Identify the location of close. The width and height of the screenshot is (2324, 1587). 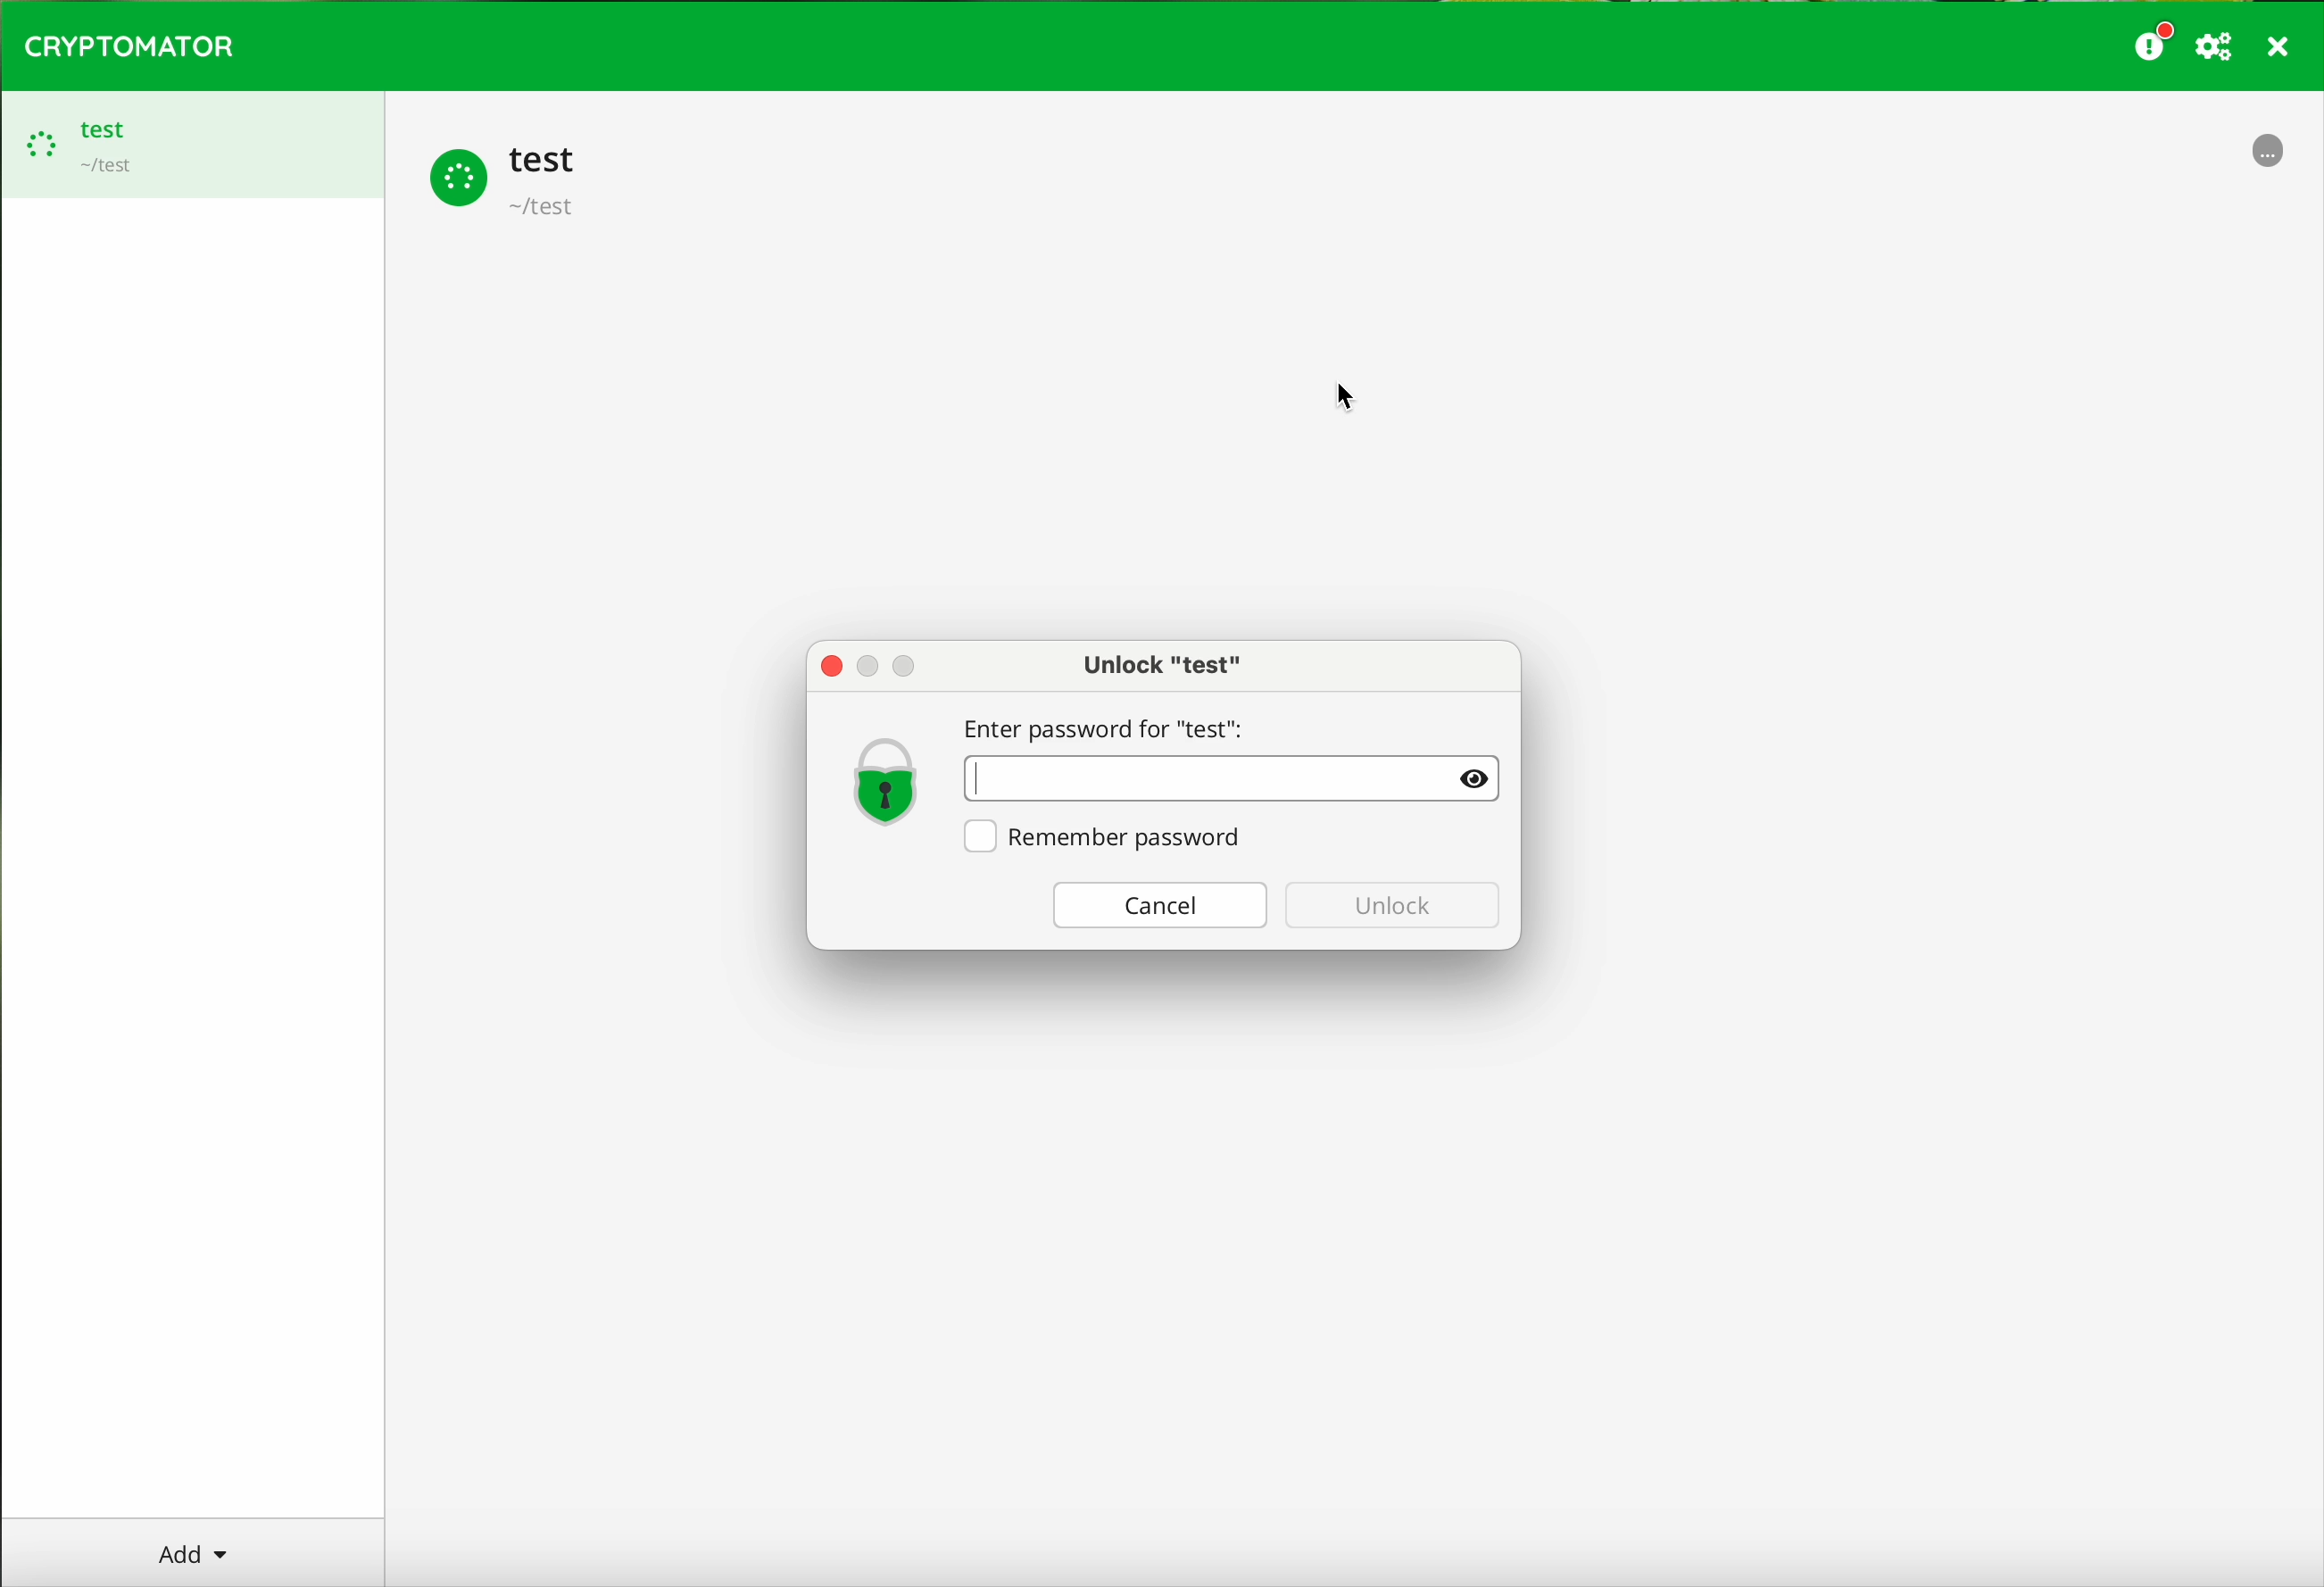
(2280, 50).